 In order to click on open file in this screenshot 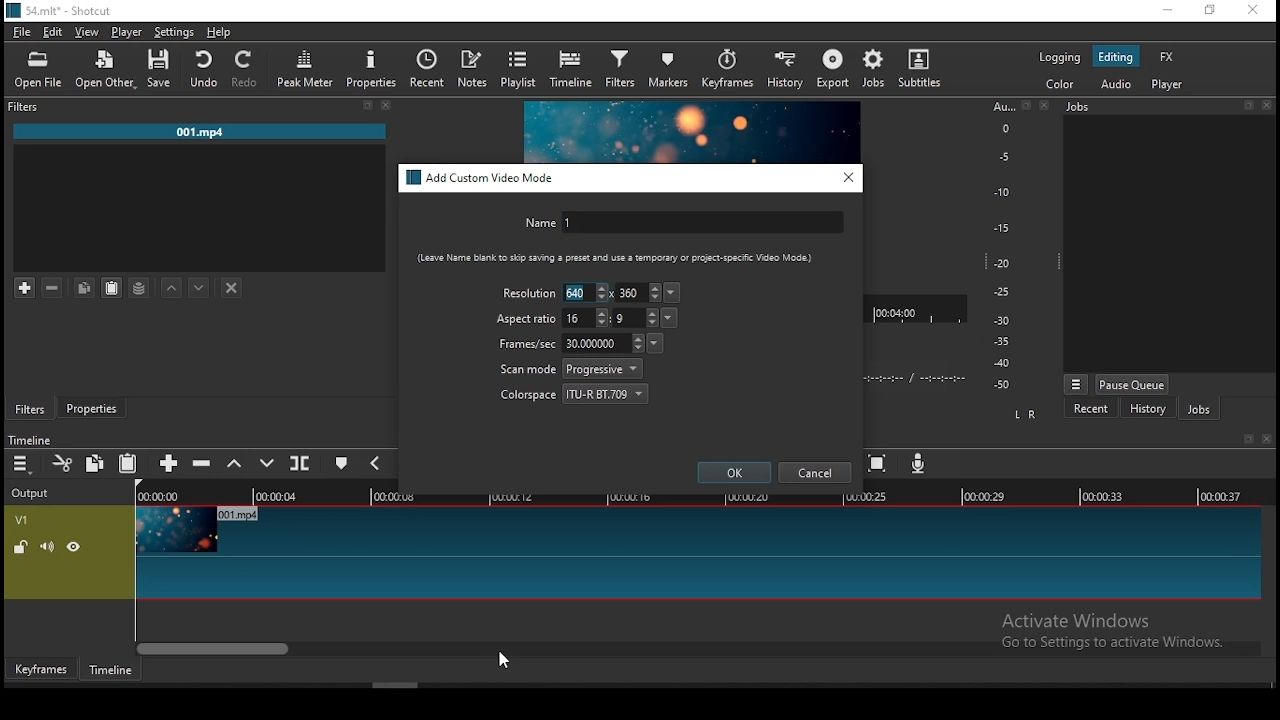, I will do `click(38, 71)`.